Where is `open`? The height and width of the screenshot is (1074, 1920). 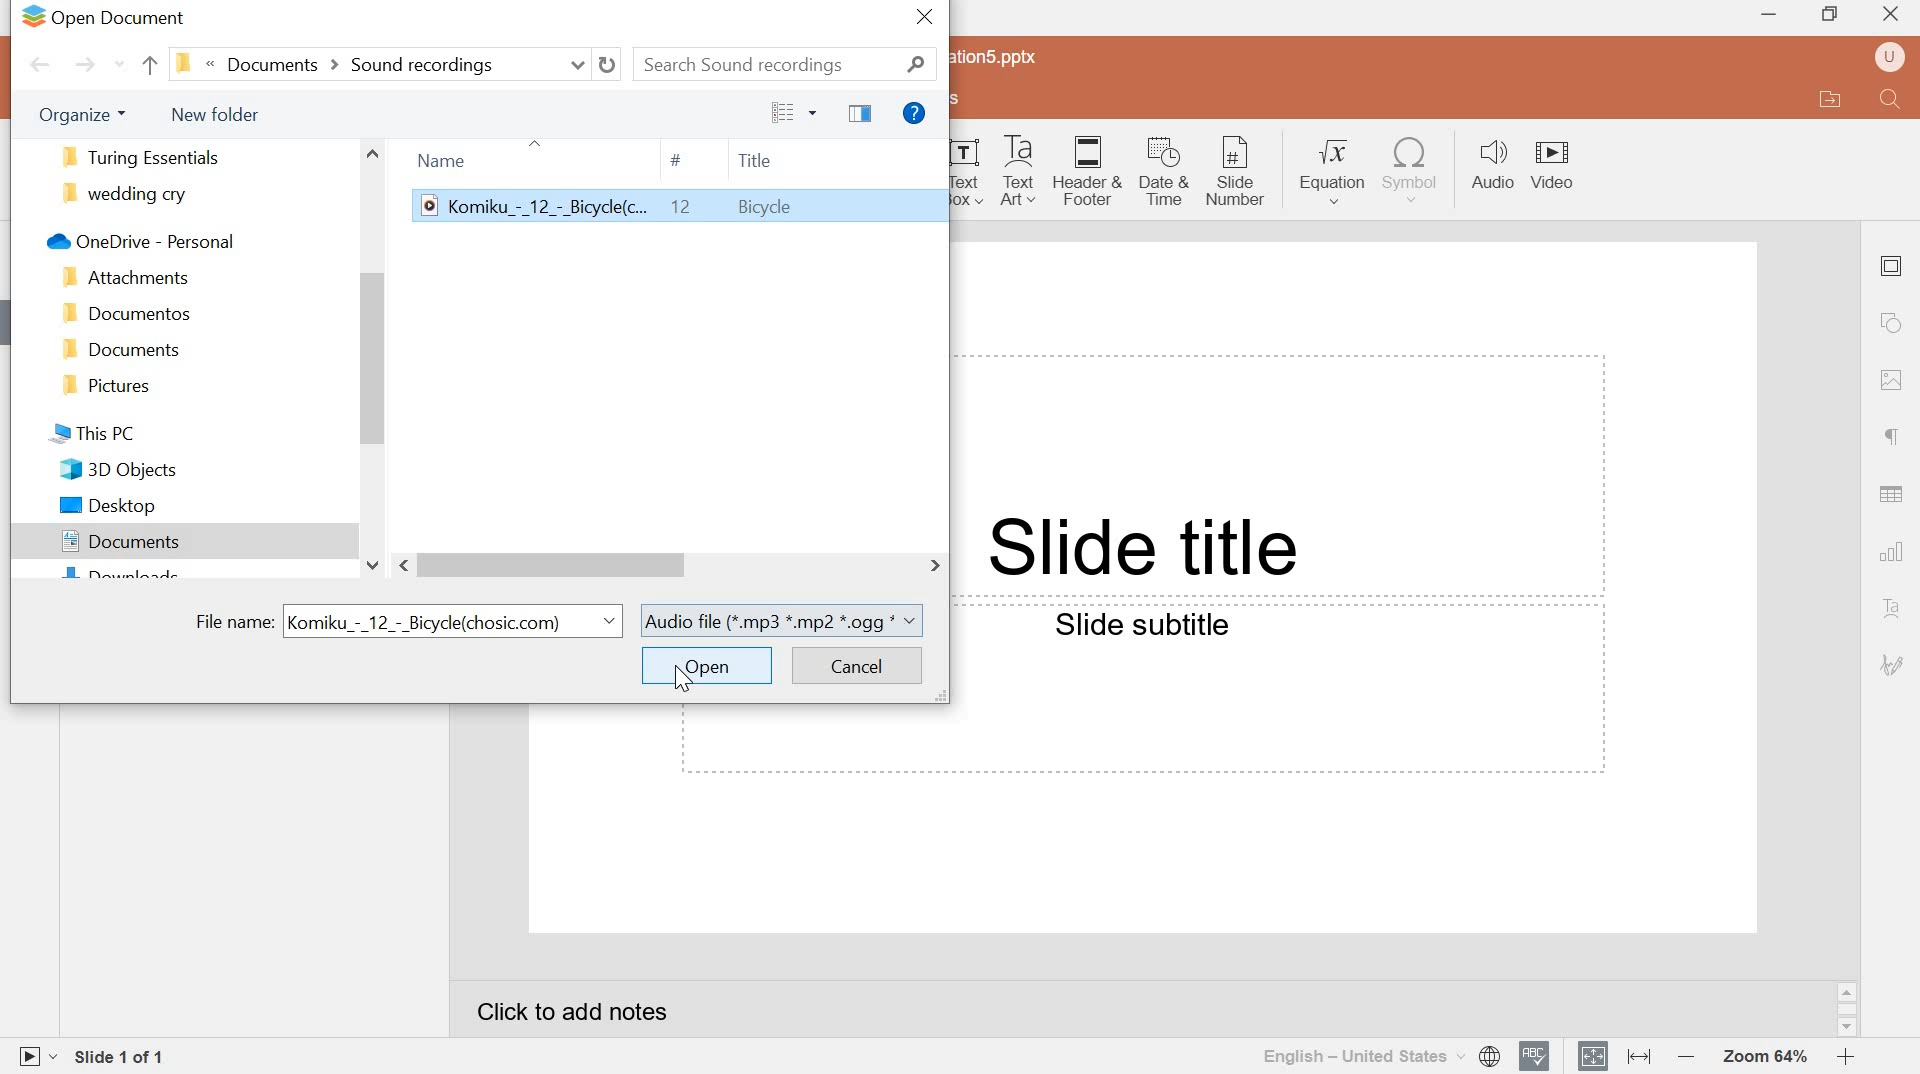
open is located at coordinates (705, 667).